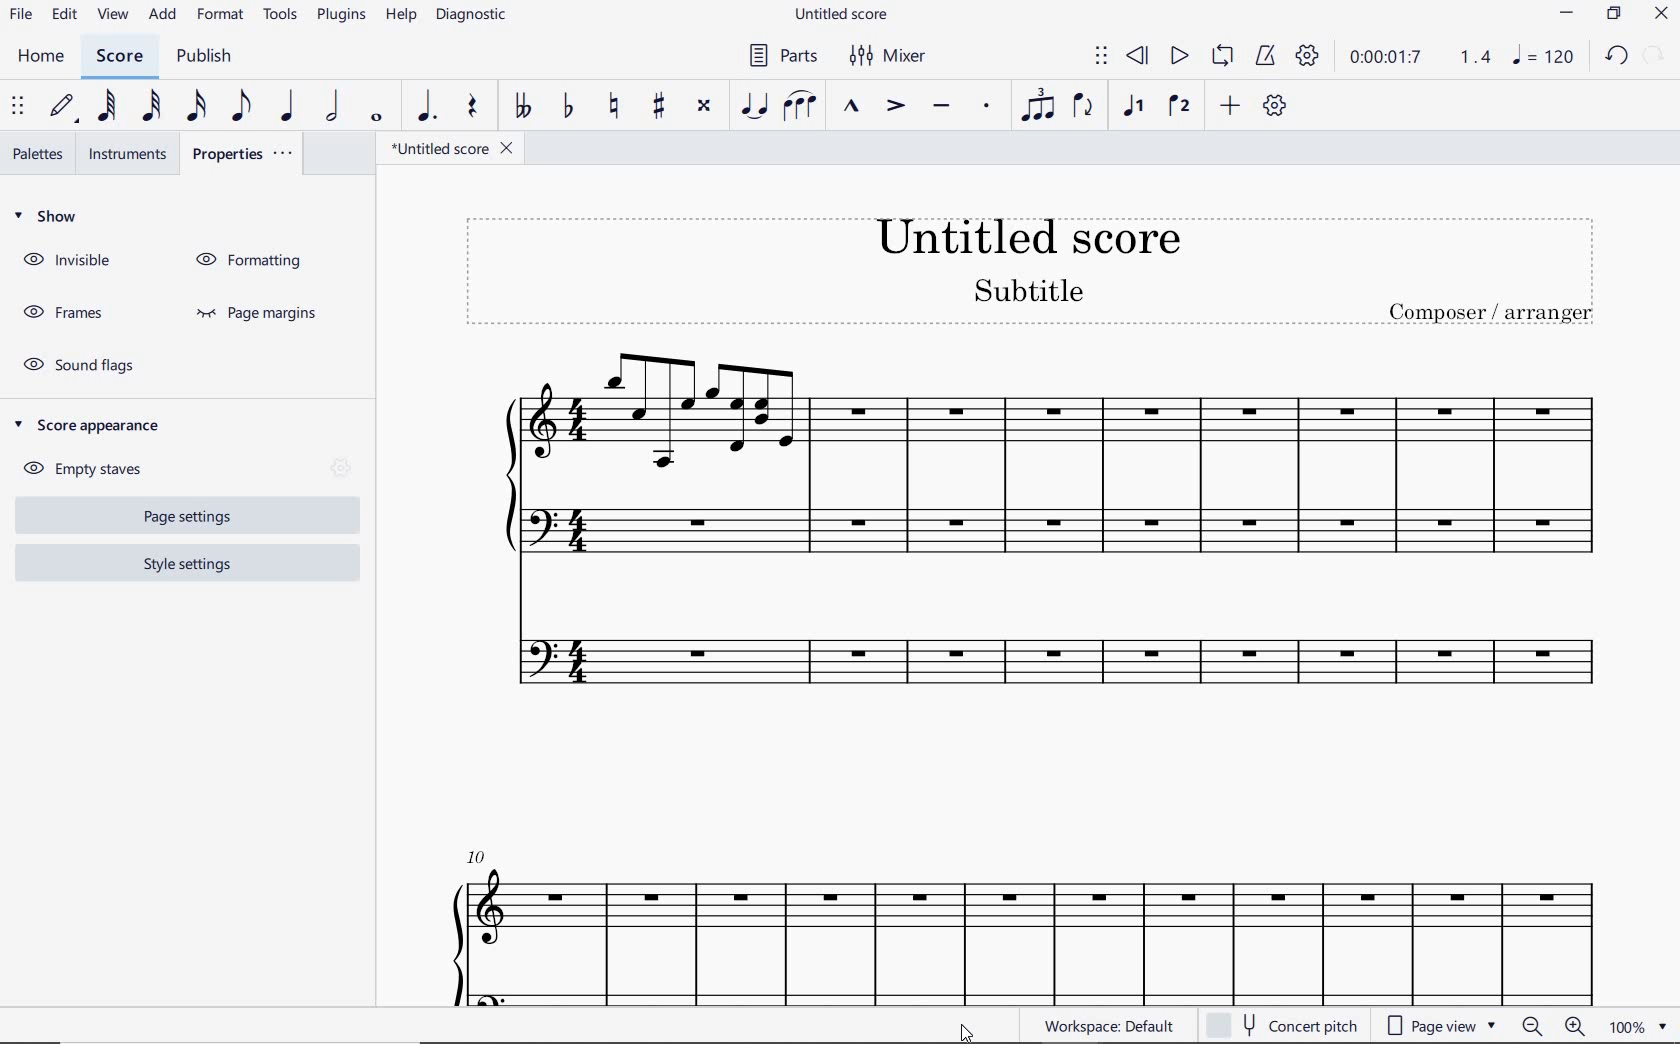  What do you see at coordinates (49, 217) in the screenshot?
I see `SHOW` at bounding box center [49, 217].